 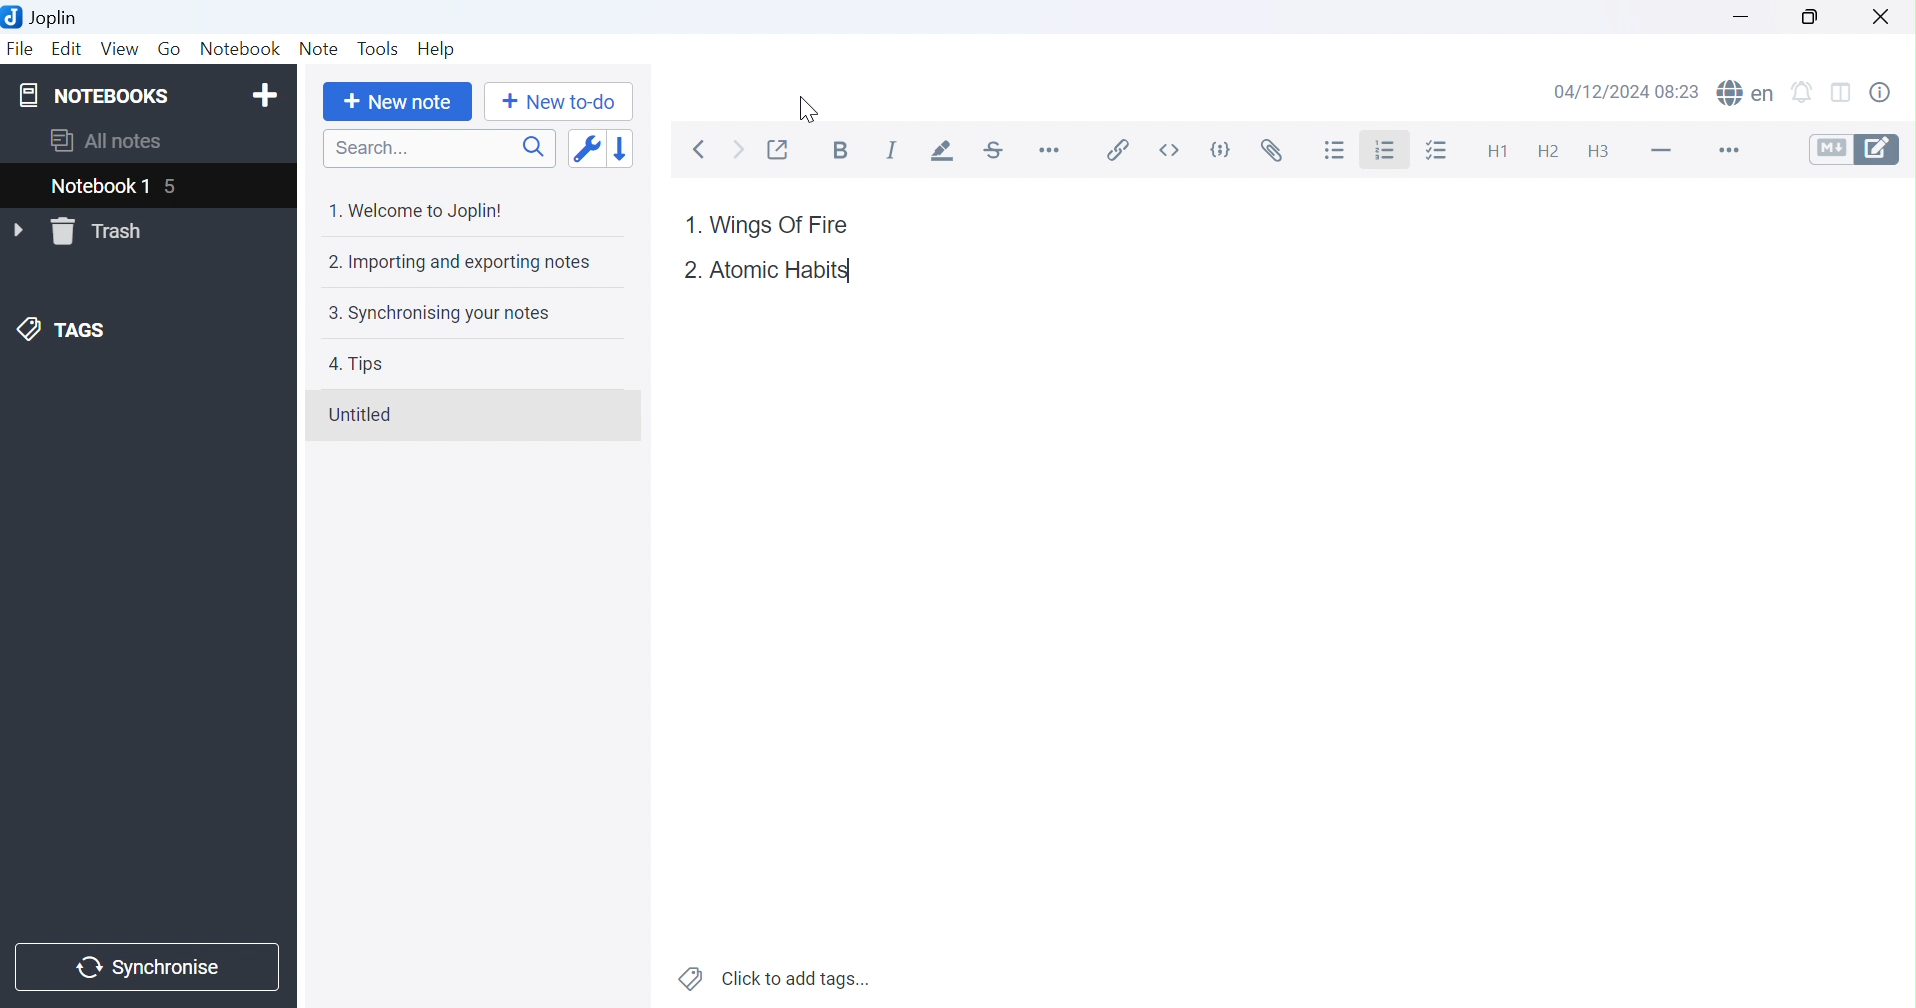 I want to click on Back, so click(x=705, y=150).